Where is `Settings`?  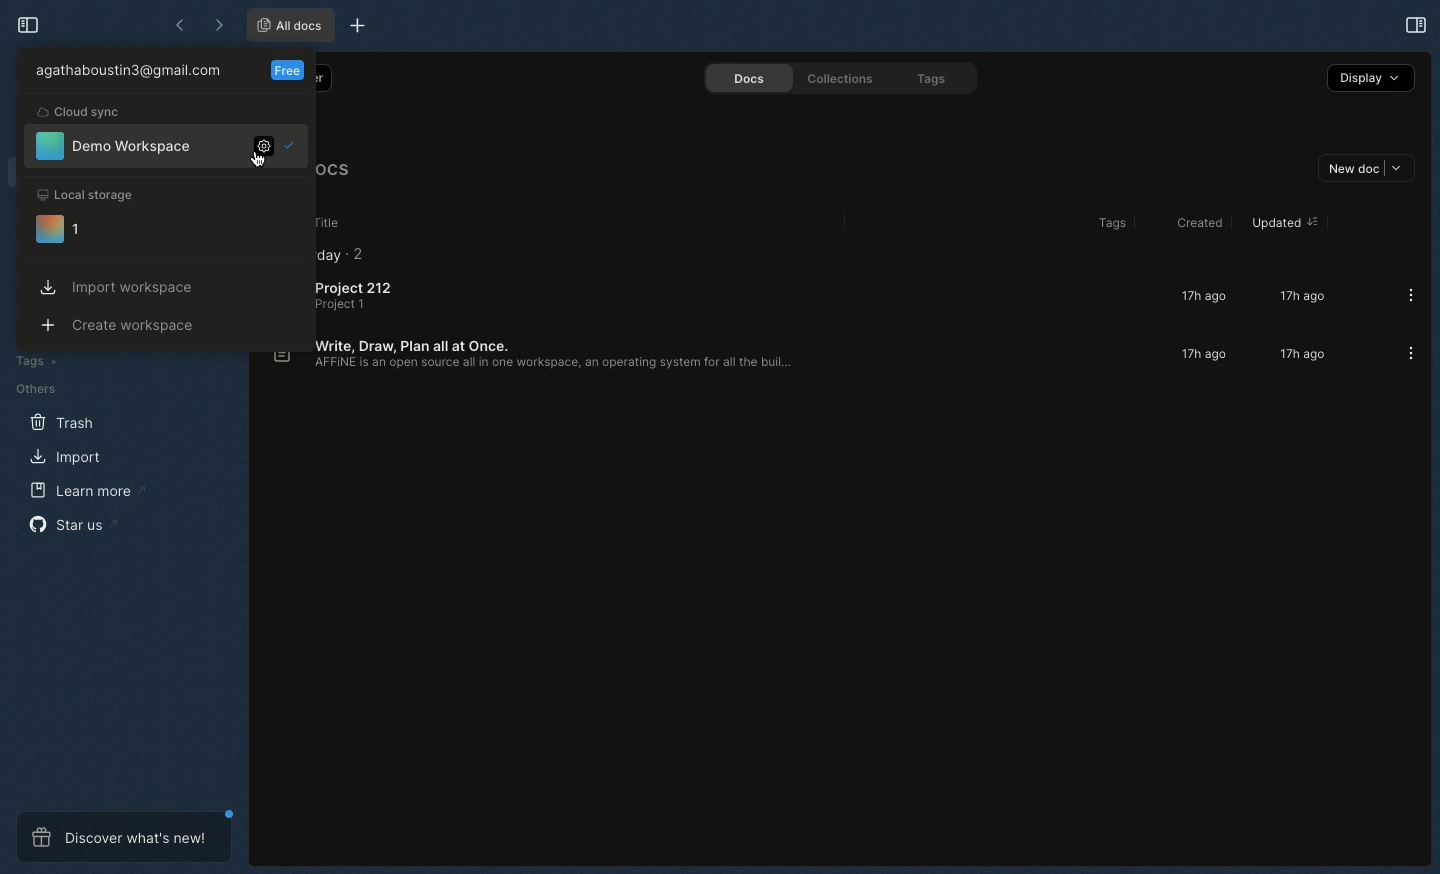
Settings is located at coordinates (257, 150).